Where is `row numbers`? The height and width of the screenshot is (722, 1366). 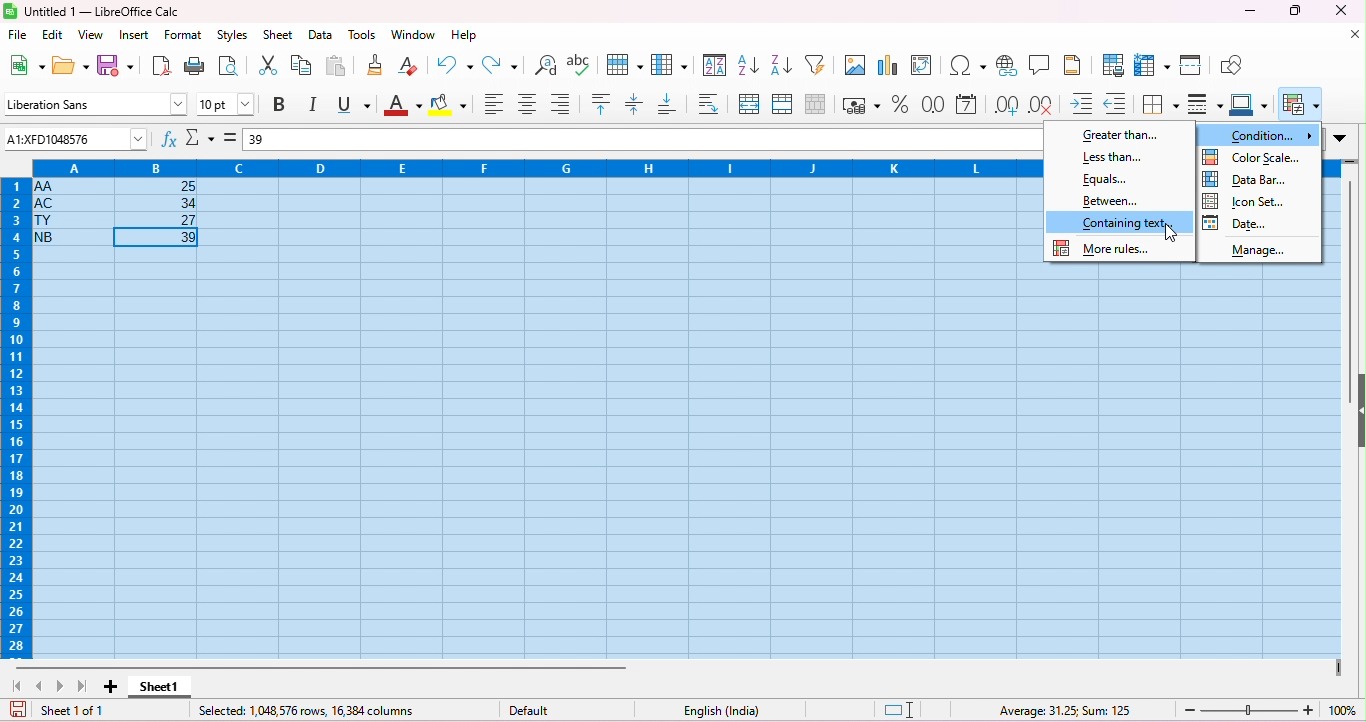 row numbers is located at coordinates (13, 418).